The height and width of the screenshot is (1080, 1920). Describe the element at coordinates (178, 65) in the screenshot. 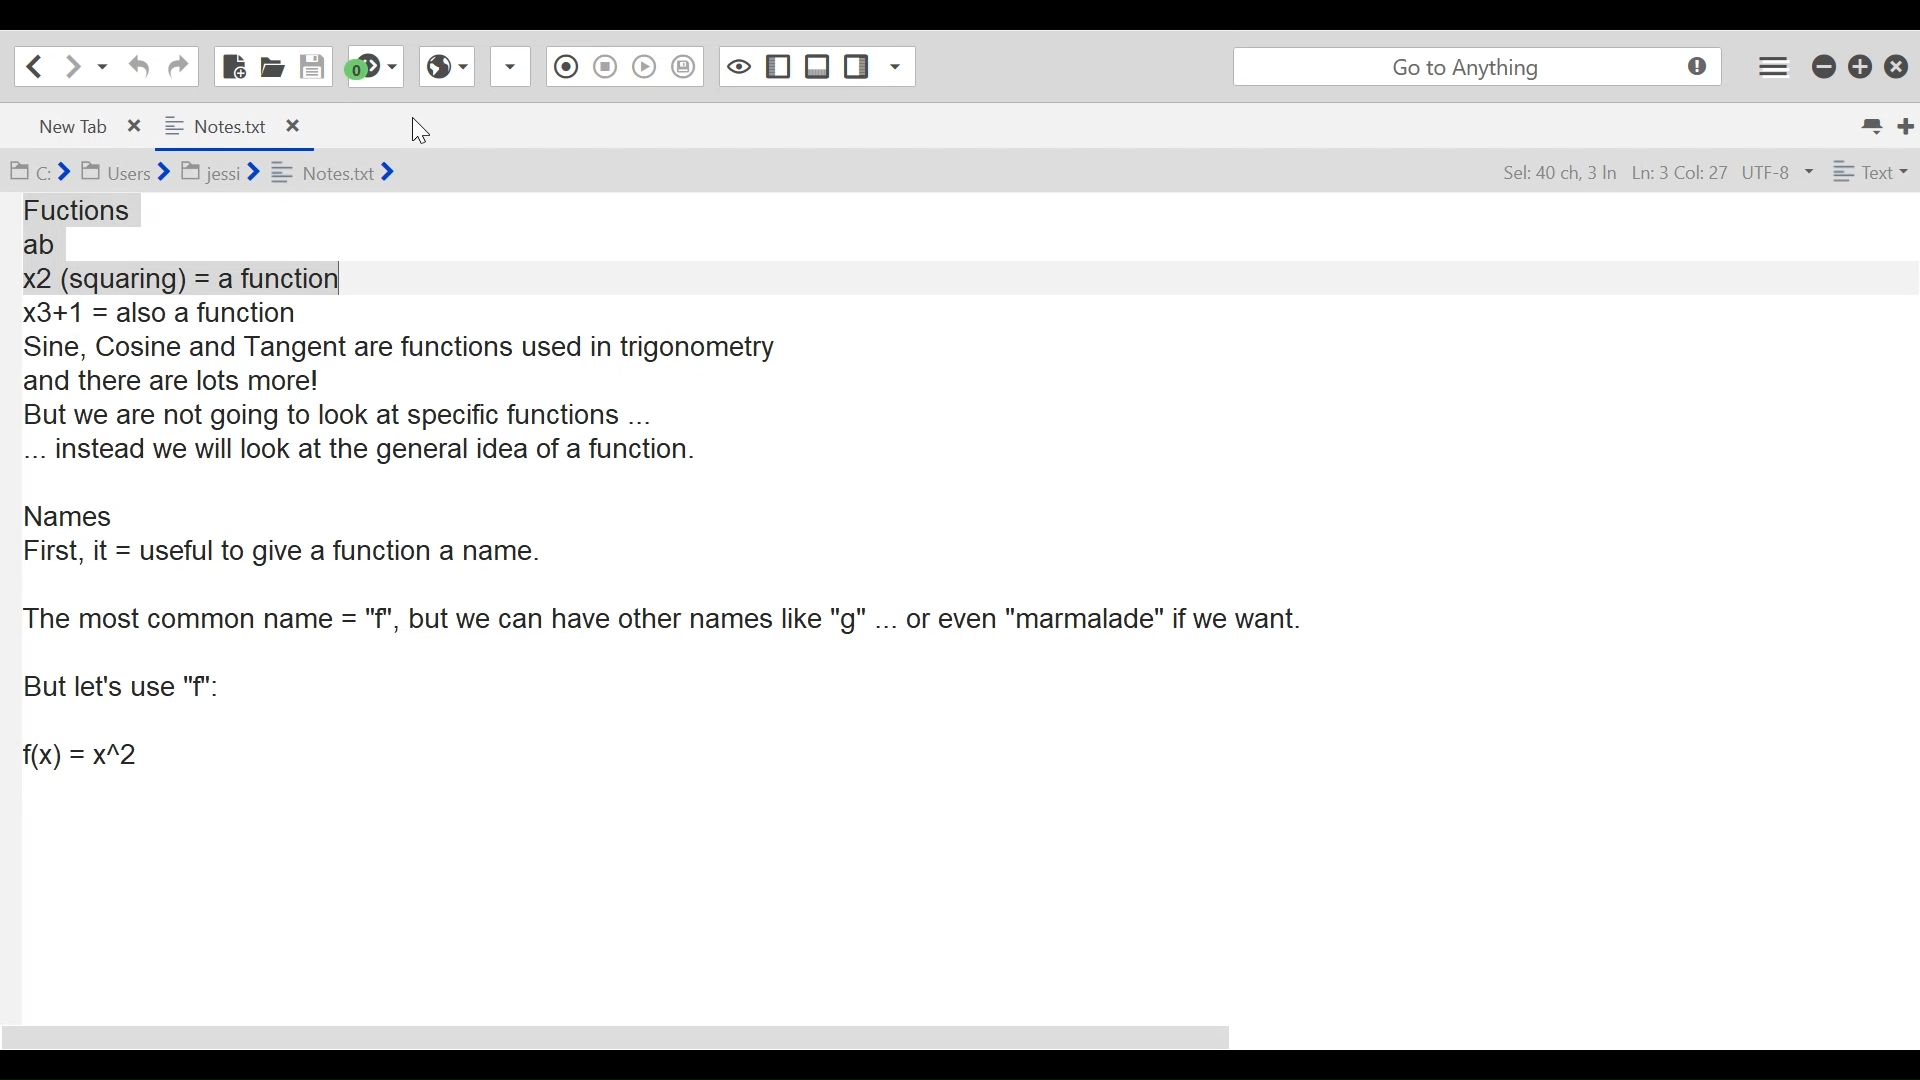

I see `Redo last Action` at that location.